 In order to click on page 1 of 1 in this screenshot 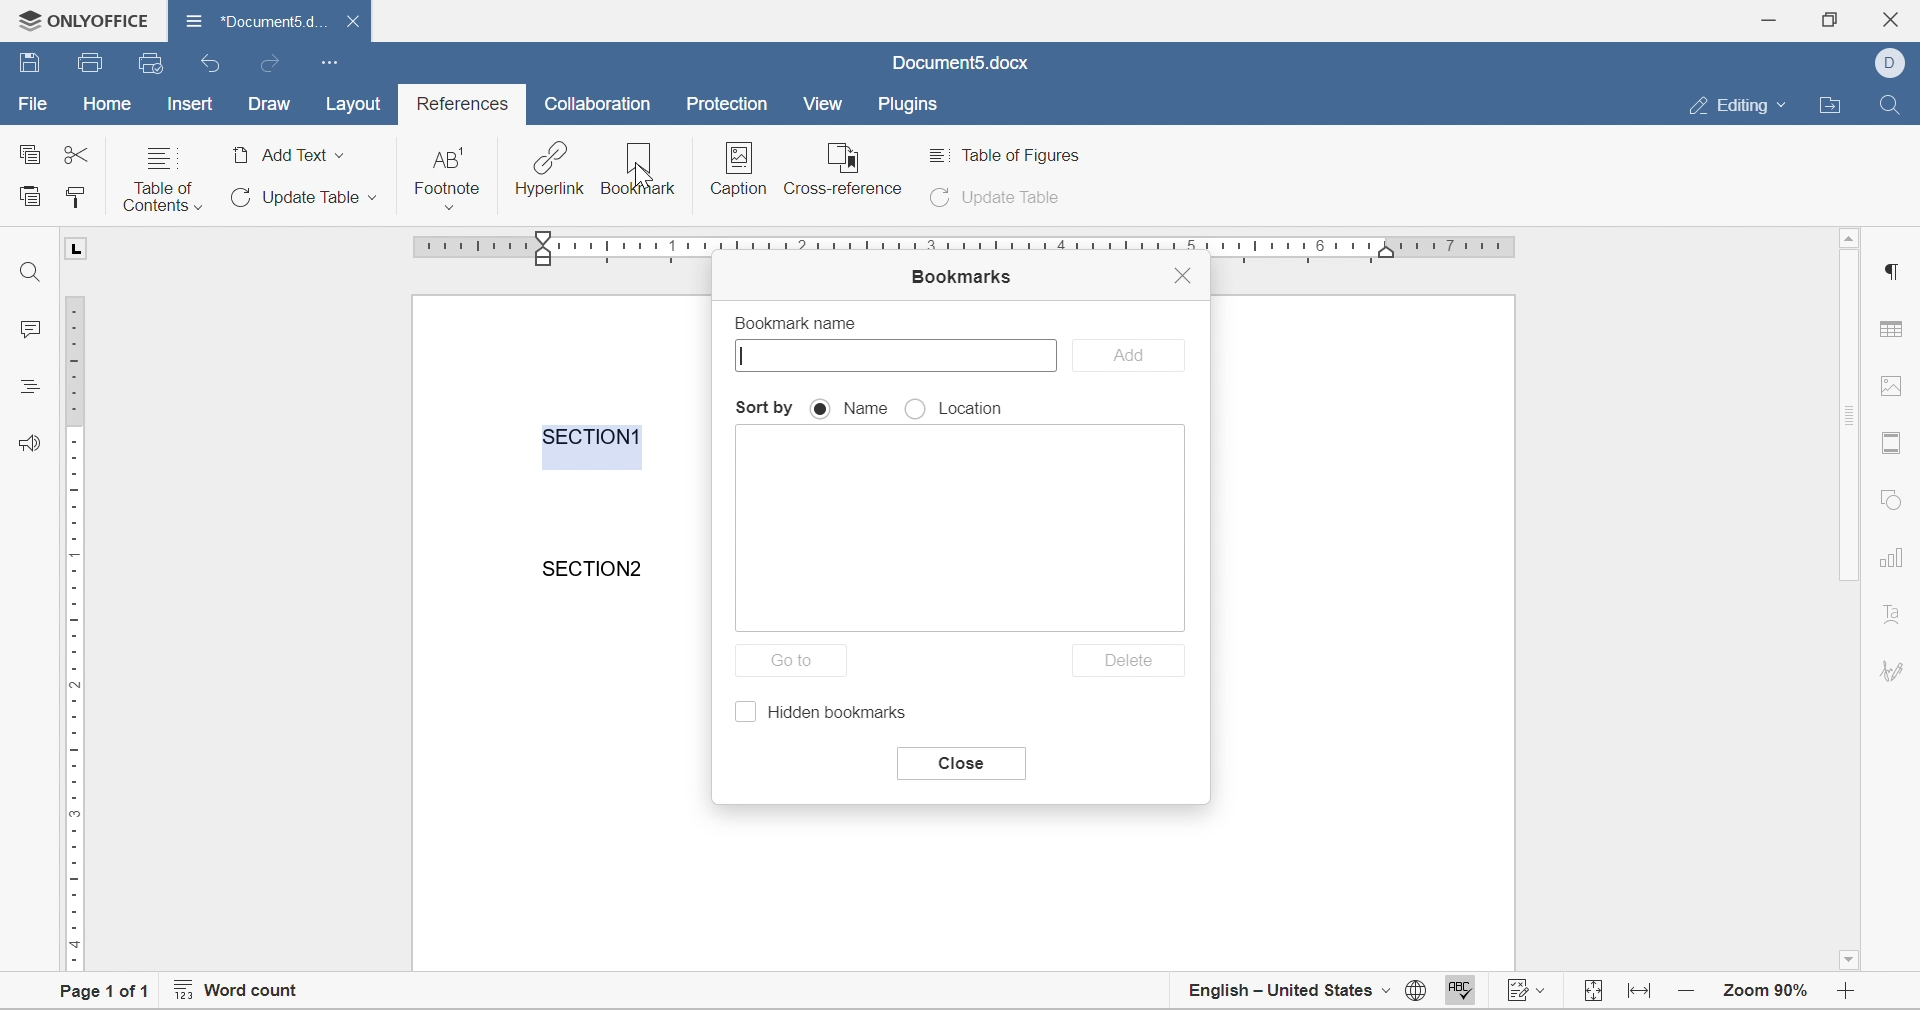, I will do `click(96, 994)`.